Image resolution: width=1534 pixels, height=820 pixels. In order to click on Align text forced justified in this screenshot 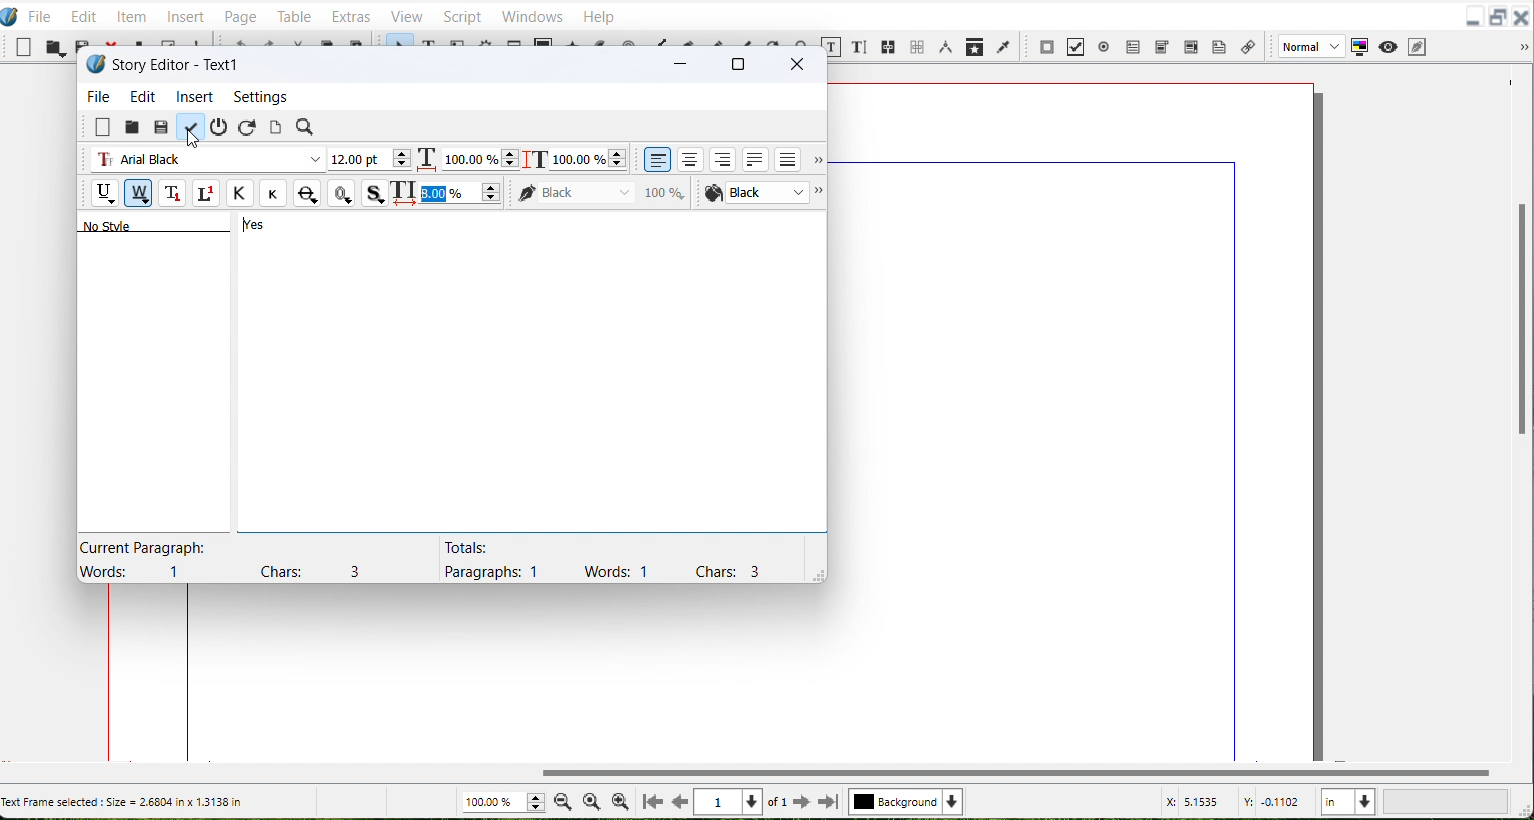, I will do `click(790, 159)`.